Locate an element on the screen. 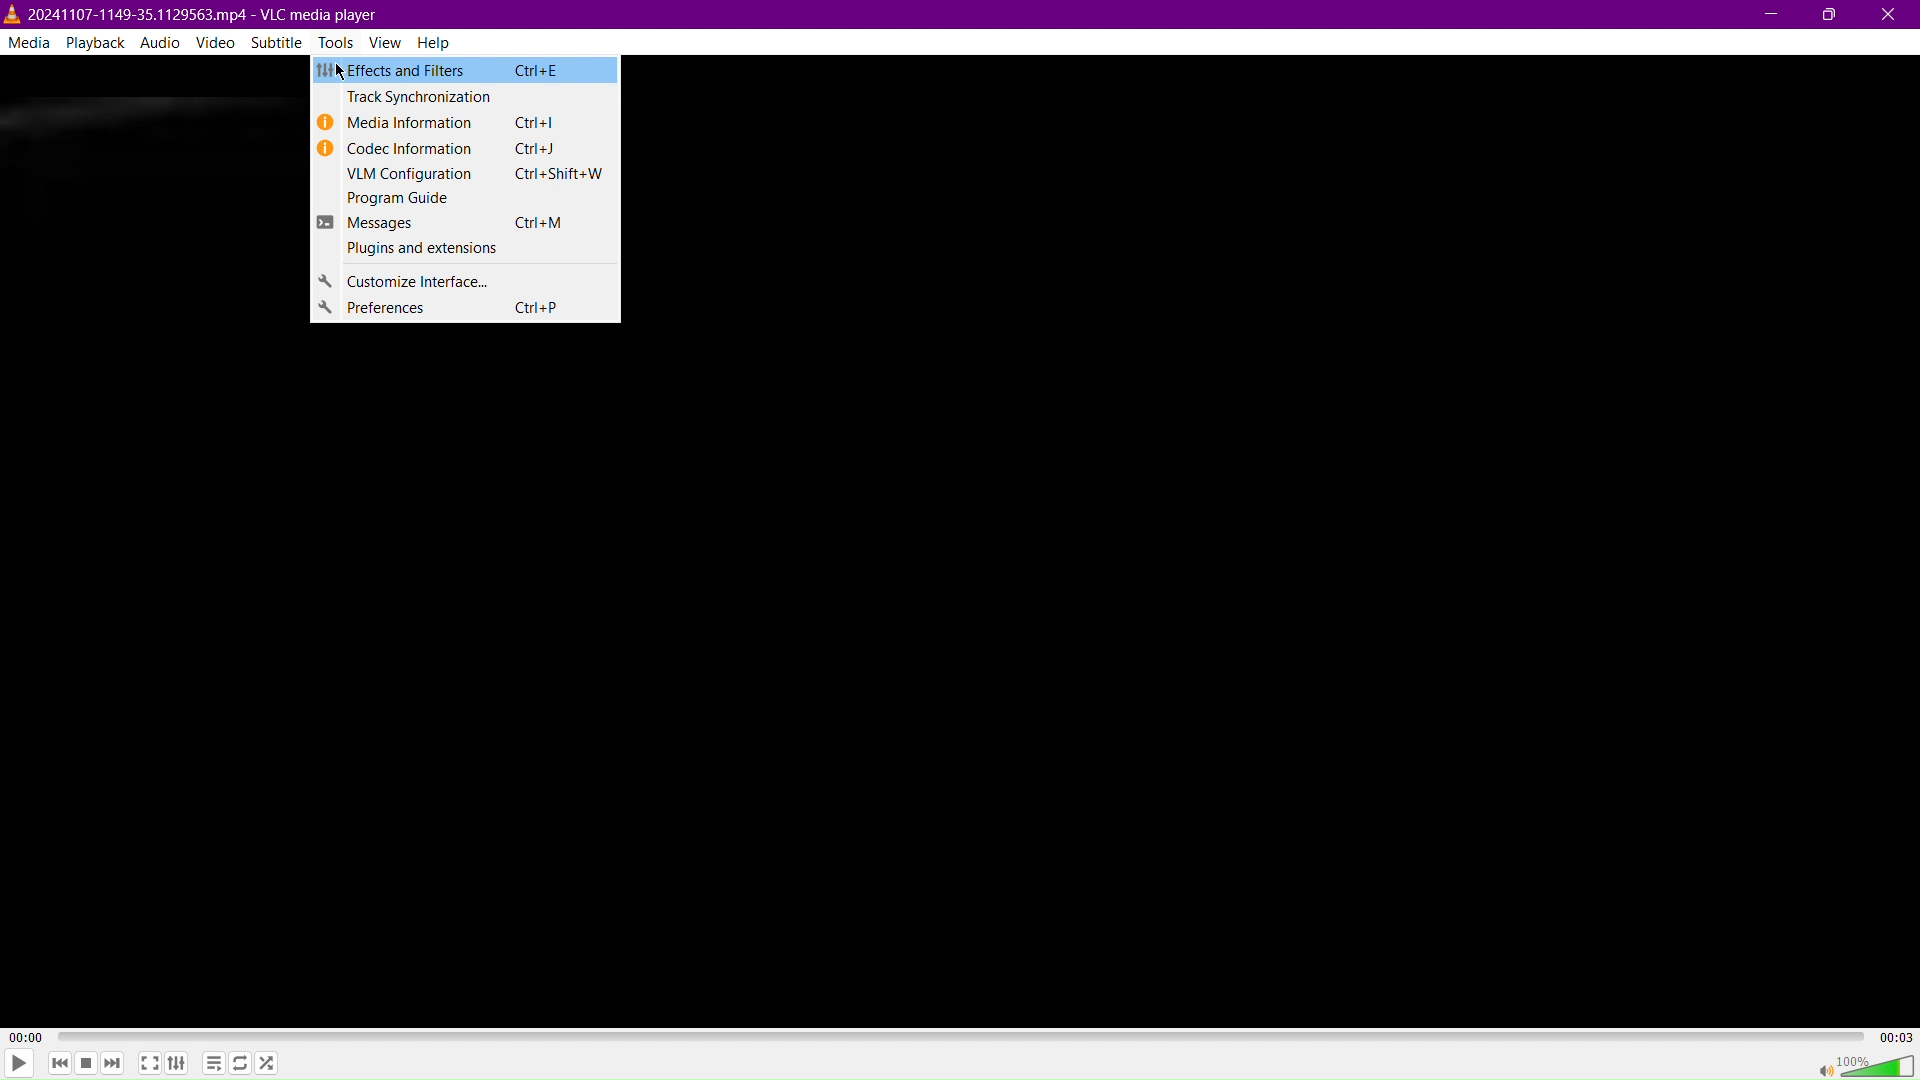 The height and width of the screenshot is (1080, 1920). Skip Forward is located at coordinates (113, 1065).